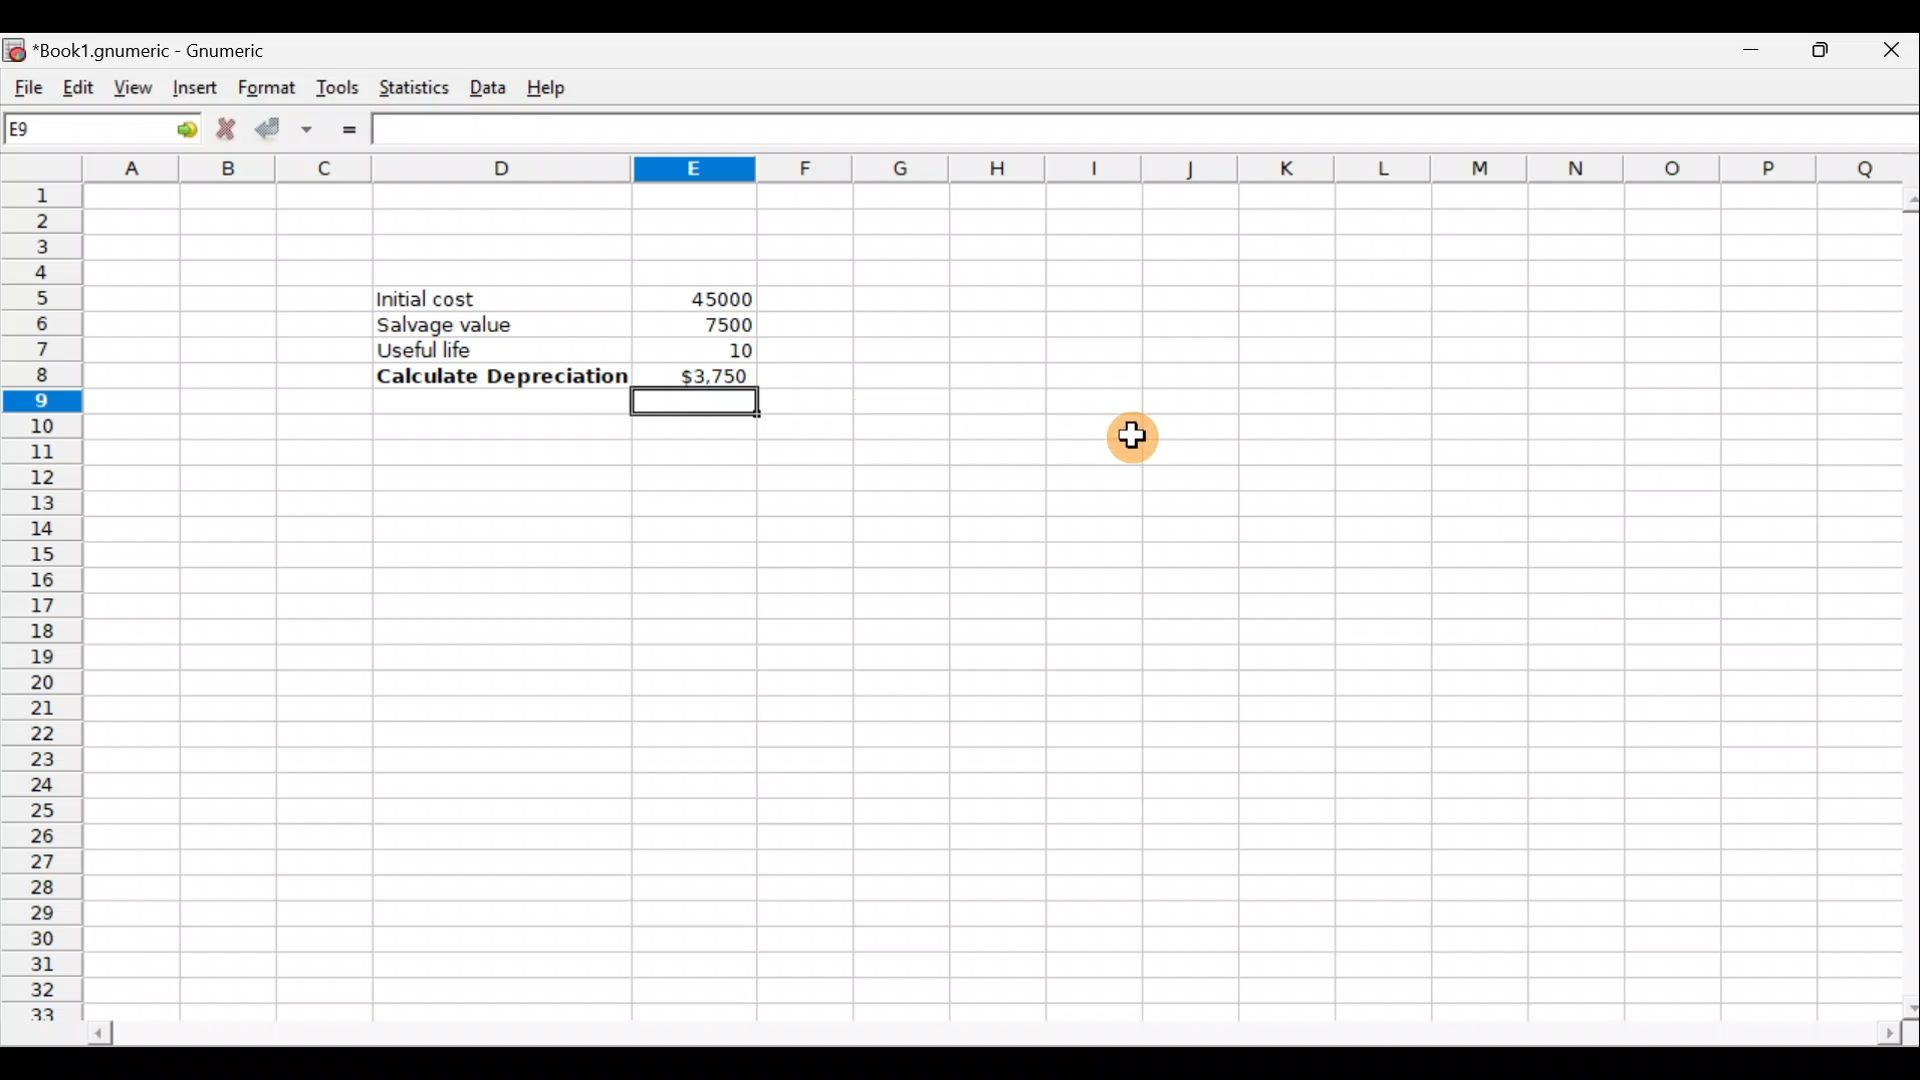 This screenshot has width=1920, height=1080. Describe the element at coordinates (175, 50) in the screenshot. I see `*Book1.gnumeric - Gnumeric` at that location.